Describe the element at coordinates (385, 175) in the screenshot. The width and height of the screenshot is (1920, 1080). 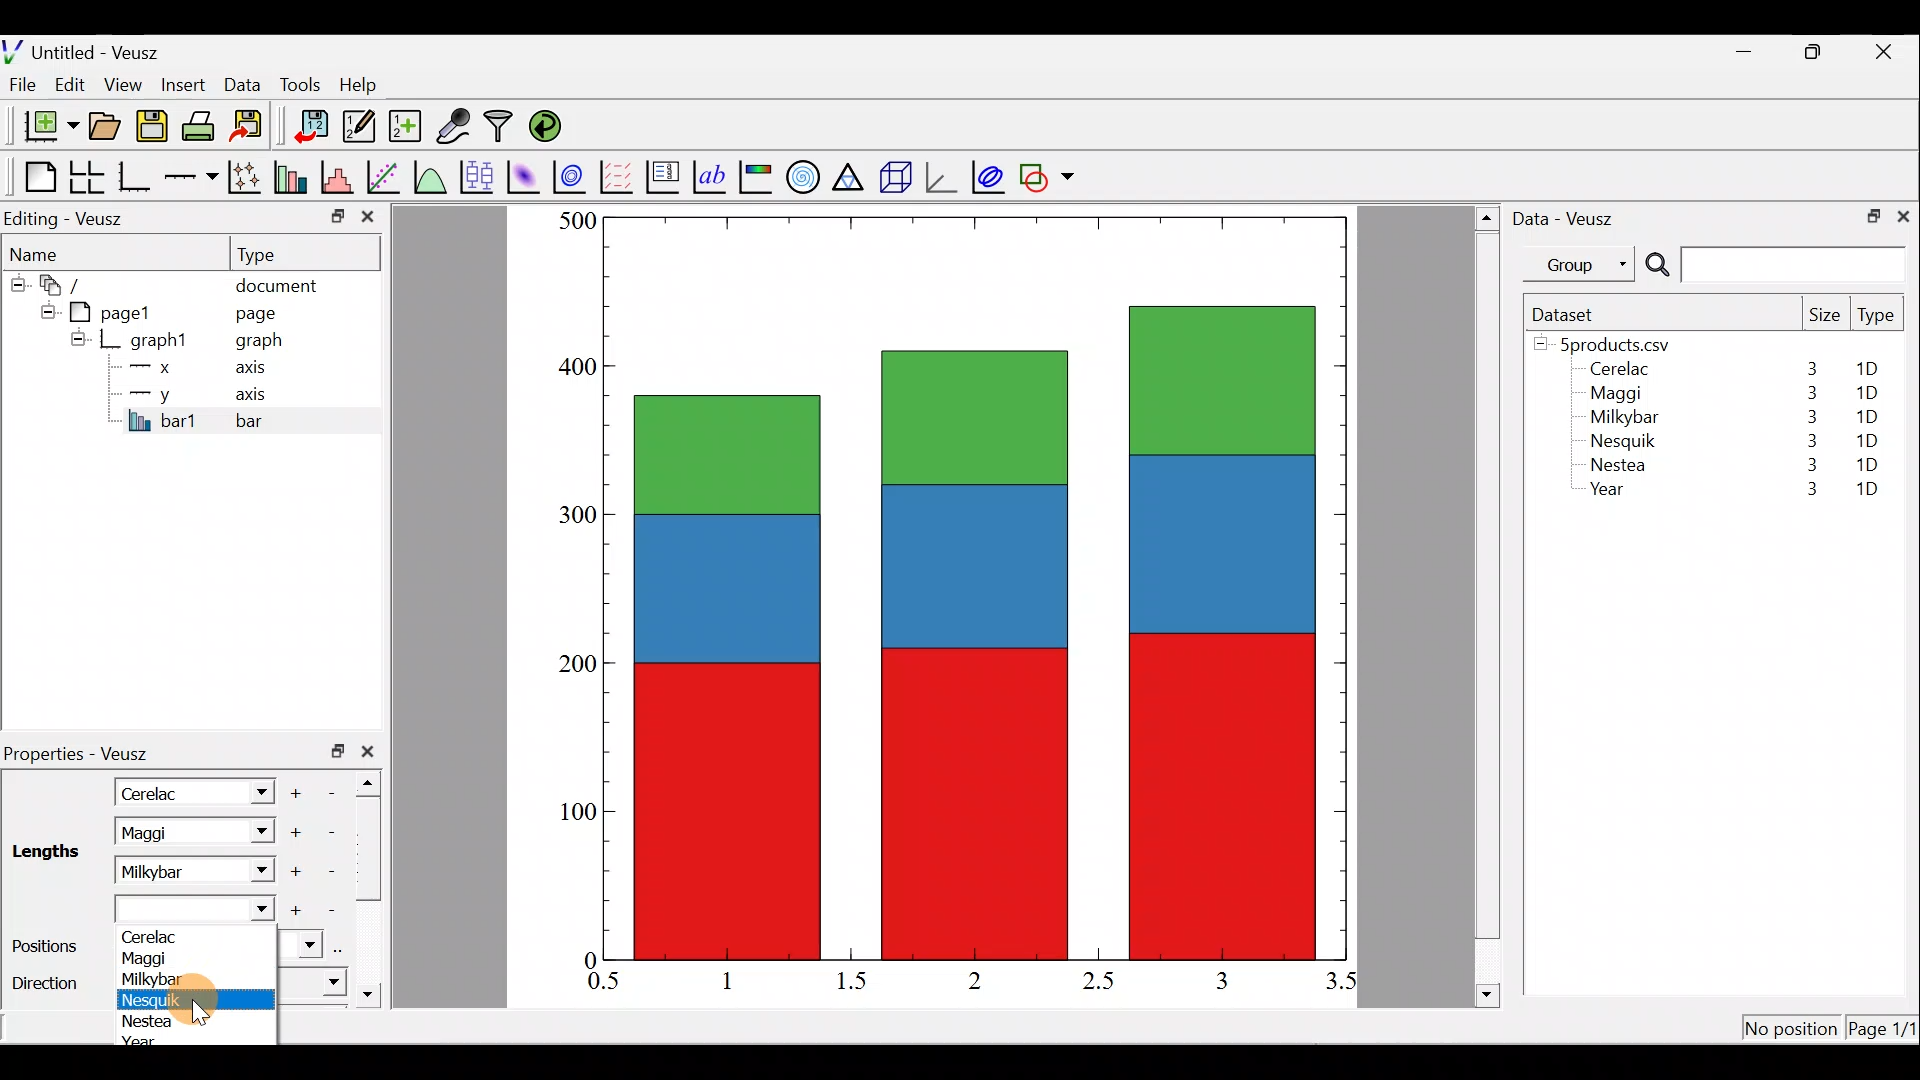
I see `Fit a function to data` at that location.